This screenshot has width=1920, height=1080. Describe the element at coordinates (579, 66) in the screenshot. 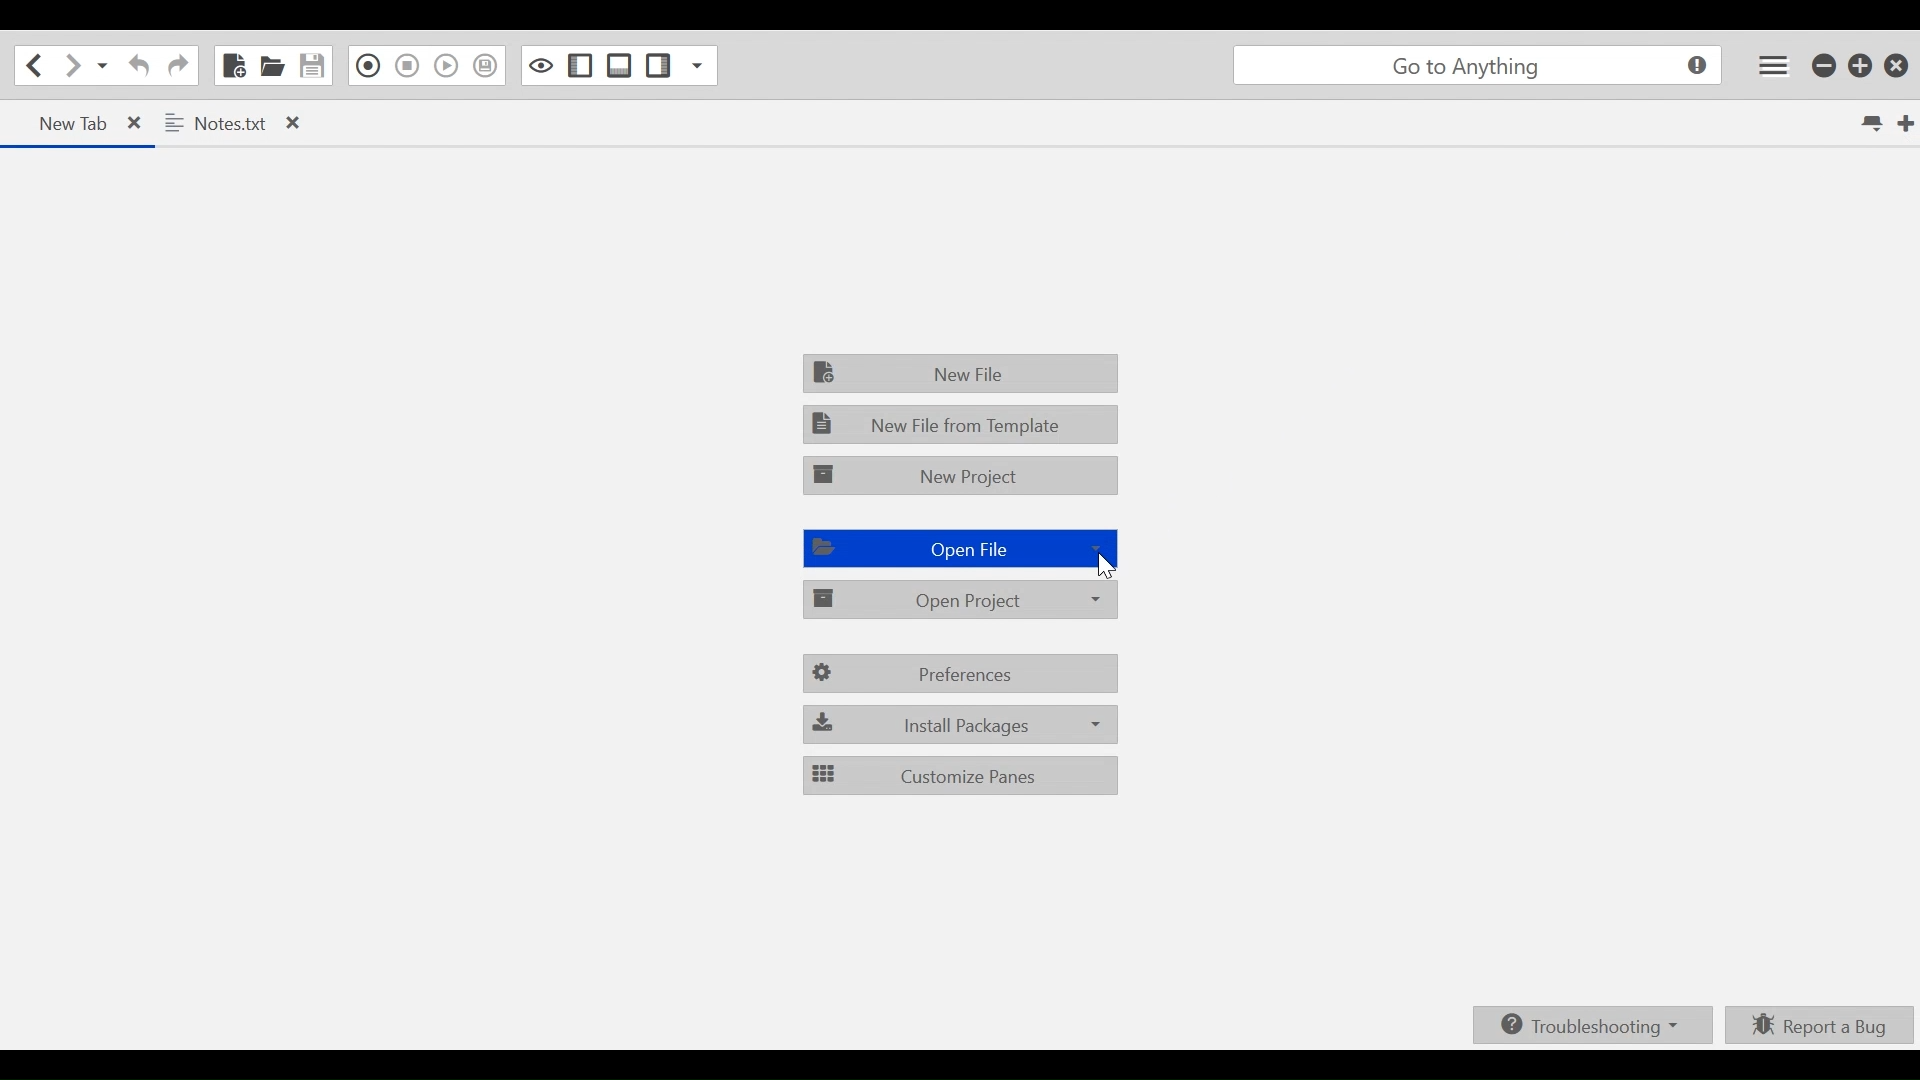

I see `Show/Hide Left Pane` at that location.